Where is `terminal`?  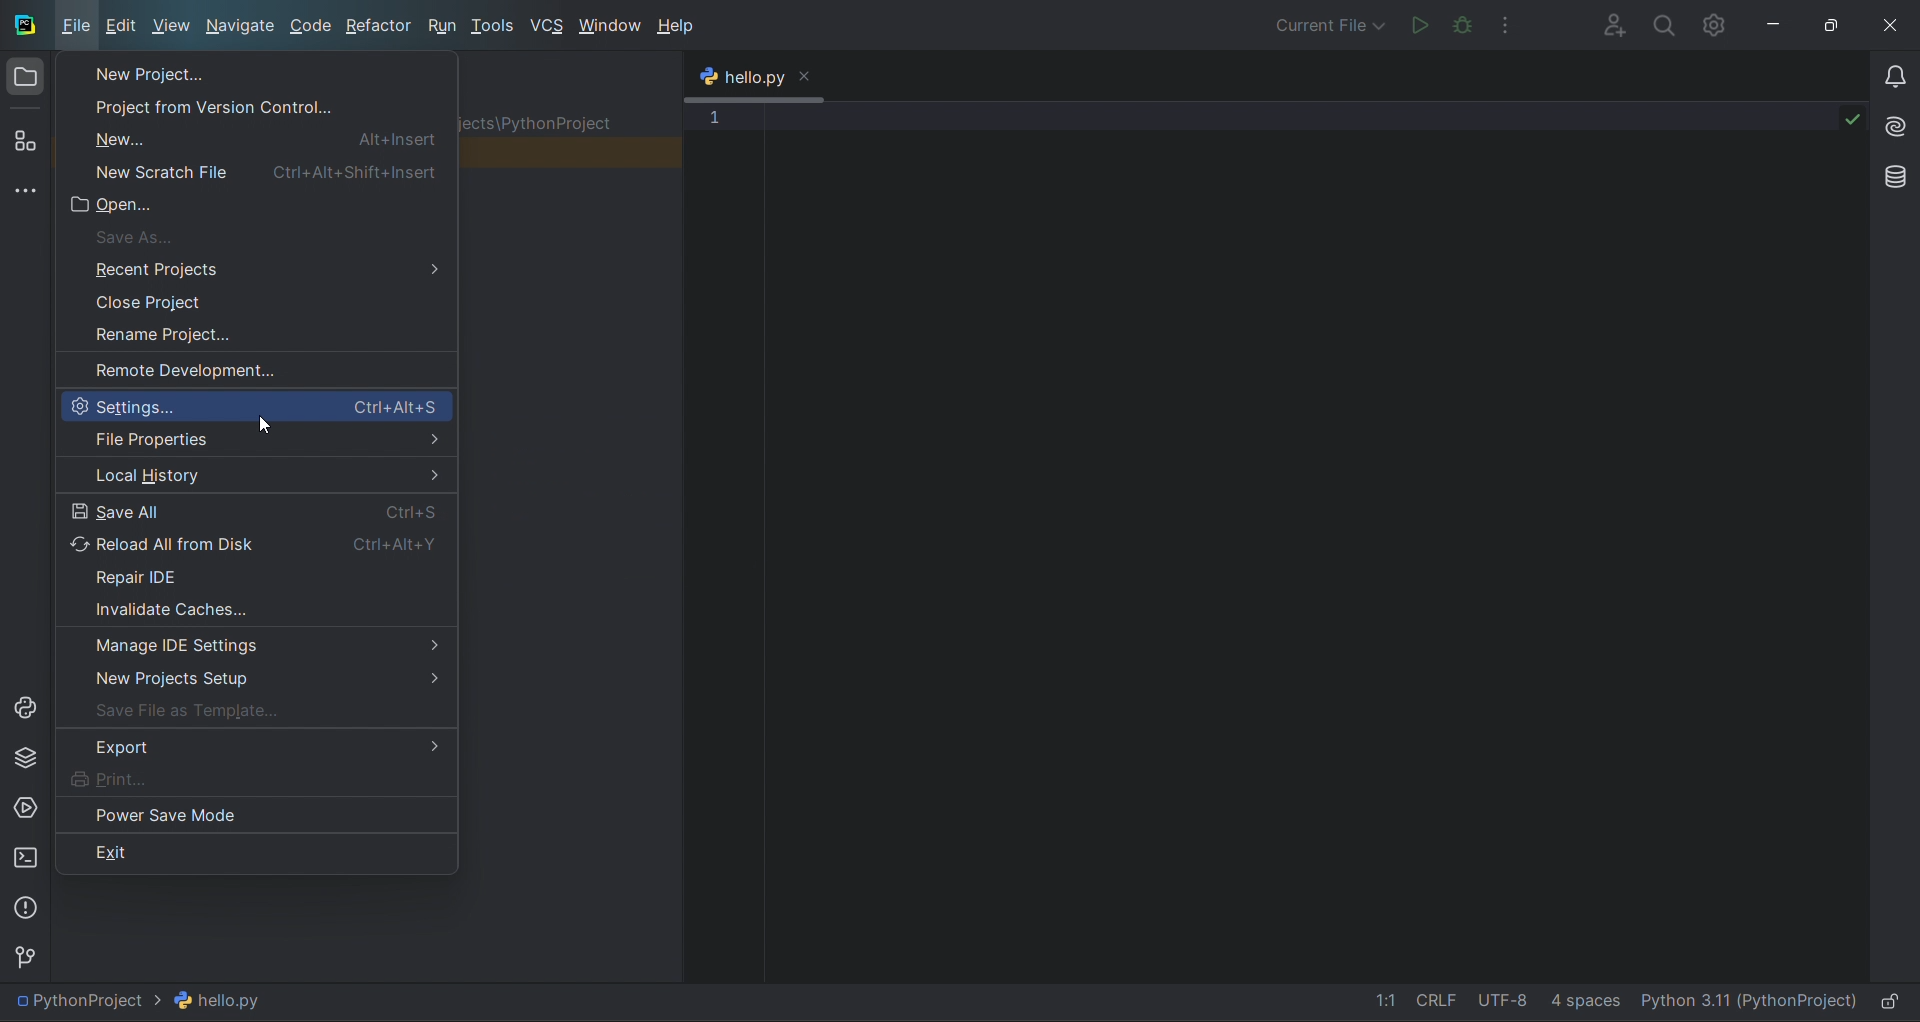
terminal is located at coordinates (25, 860).